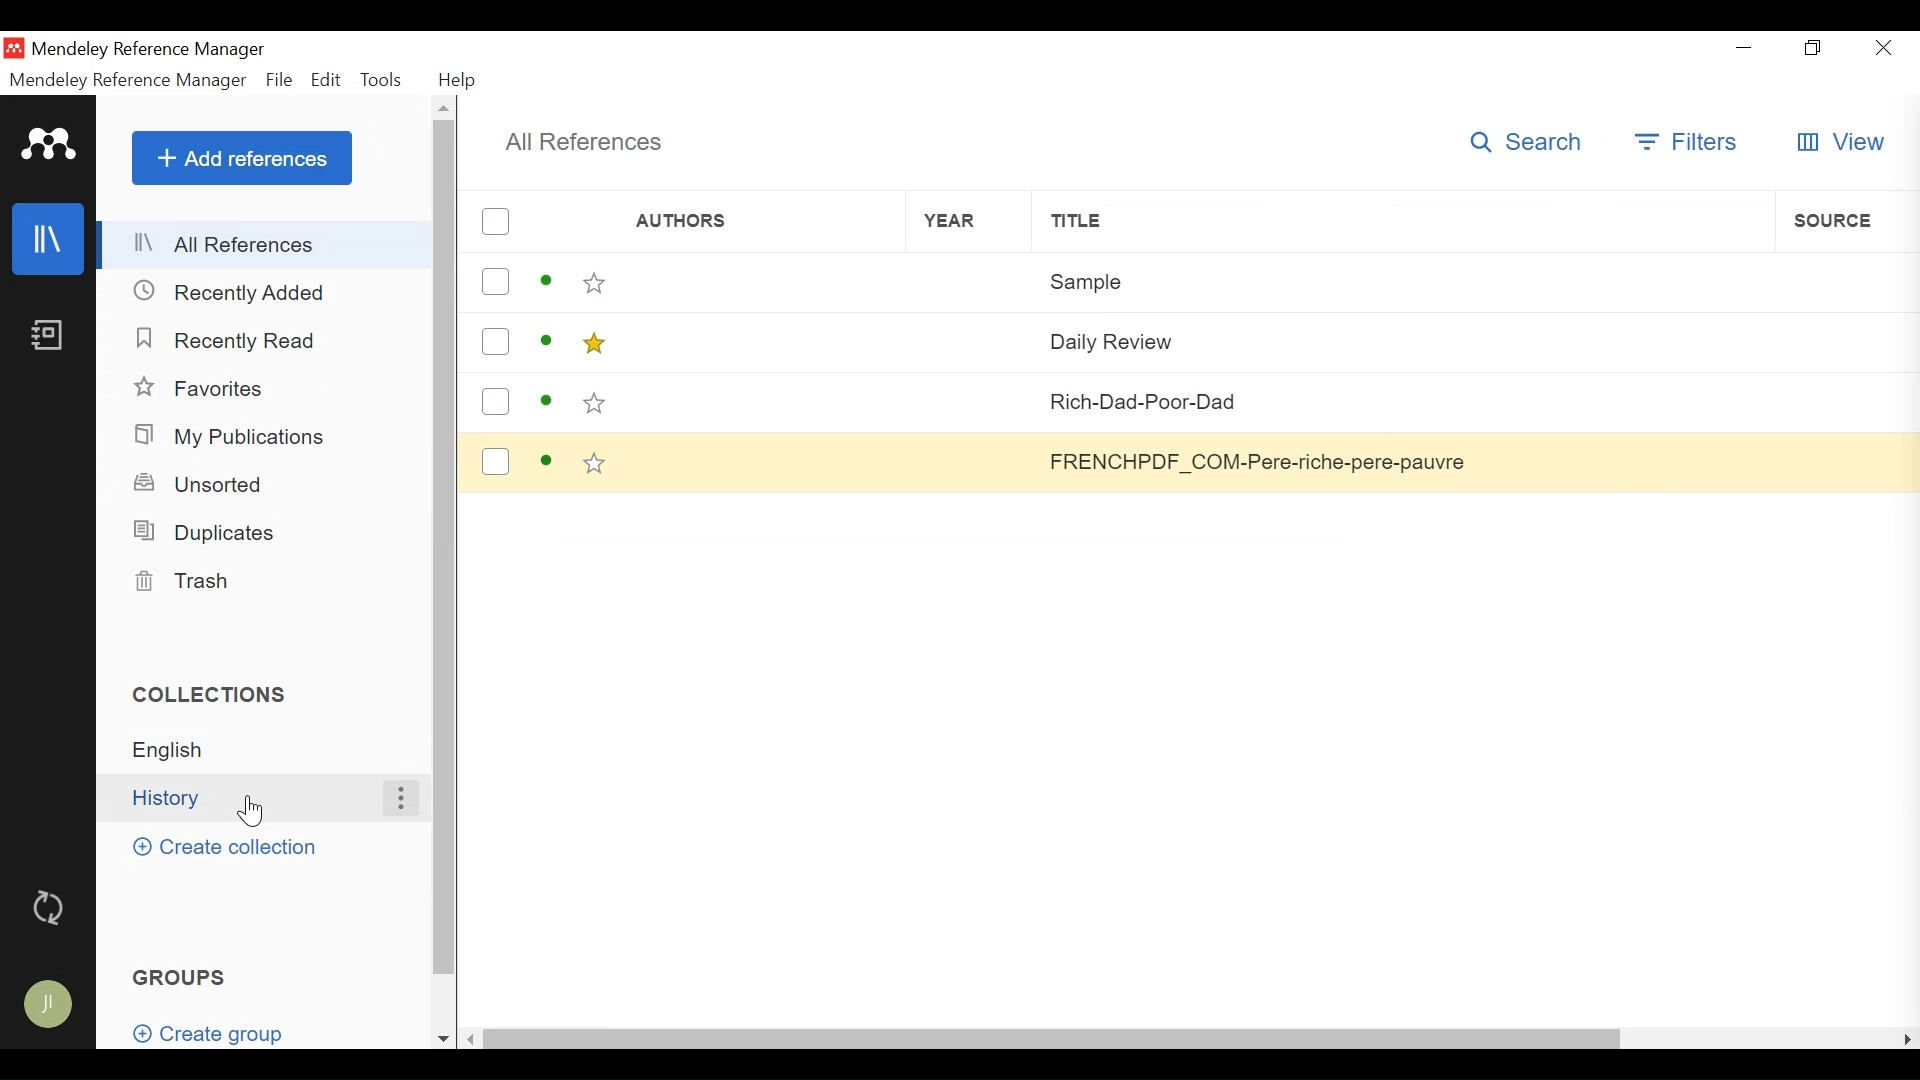 The image size is (1920, 1080). What do you see at coordinates (49, 145) in the screenshot?
I see `Mendeley logo` at bounding box center [49, 145].